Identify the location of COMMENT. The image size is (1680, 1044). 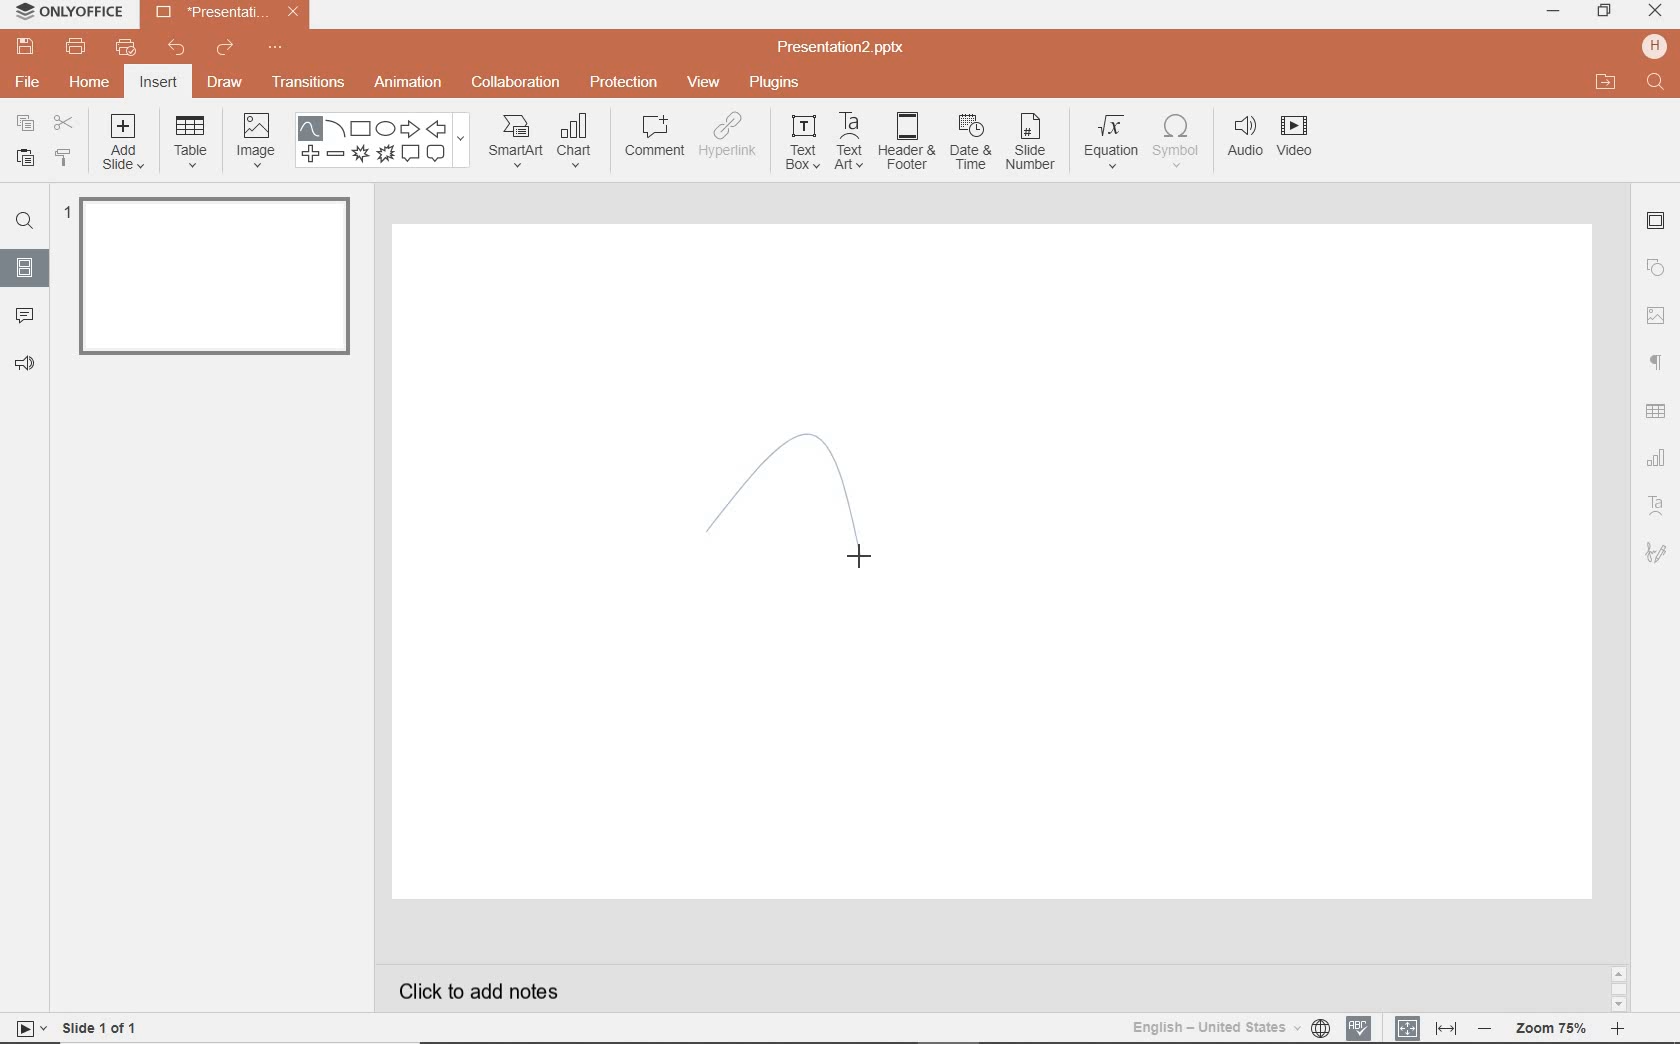
(652, 139).